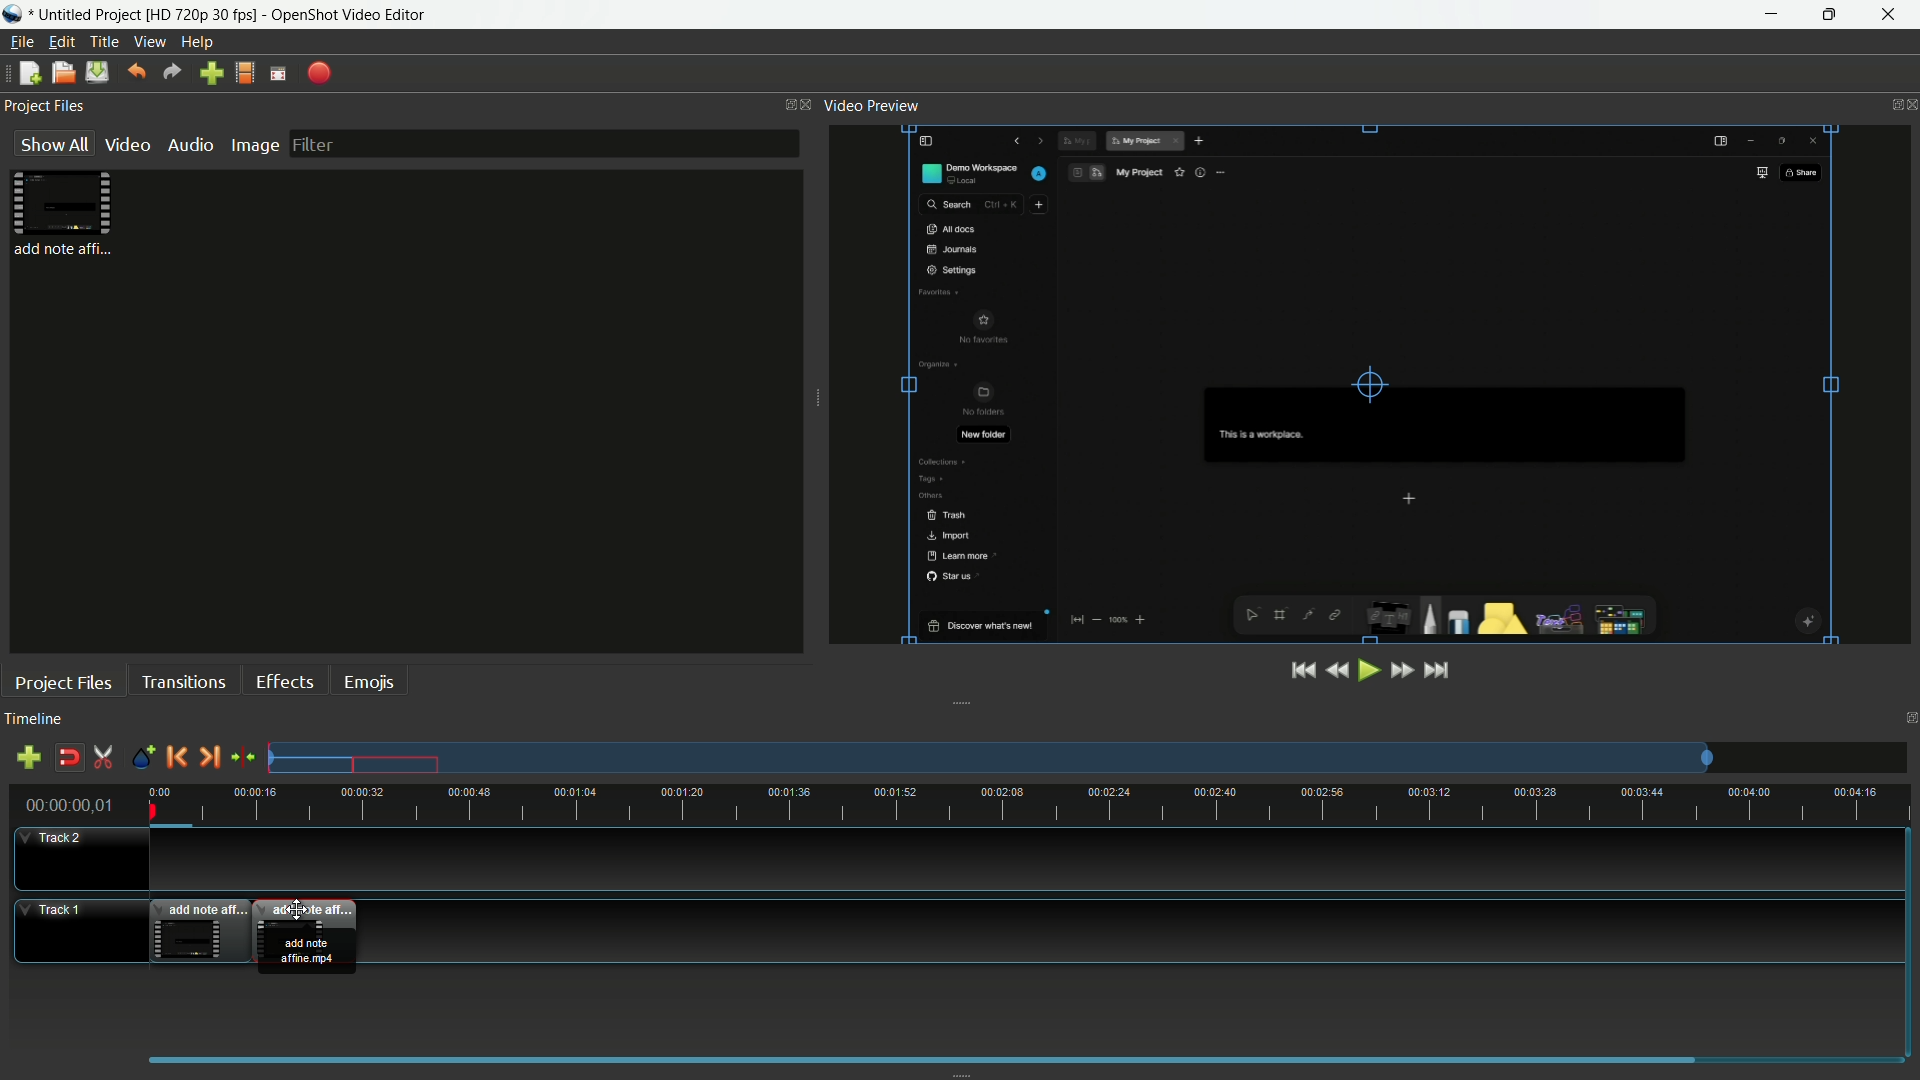 The image size is (1920, 1080). What do you see at coordinates (22, 42) in the screenshot?
I see `file menu` at bounding box center [22, 42].